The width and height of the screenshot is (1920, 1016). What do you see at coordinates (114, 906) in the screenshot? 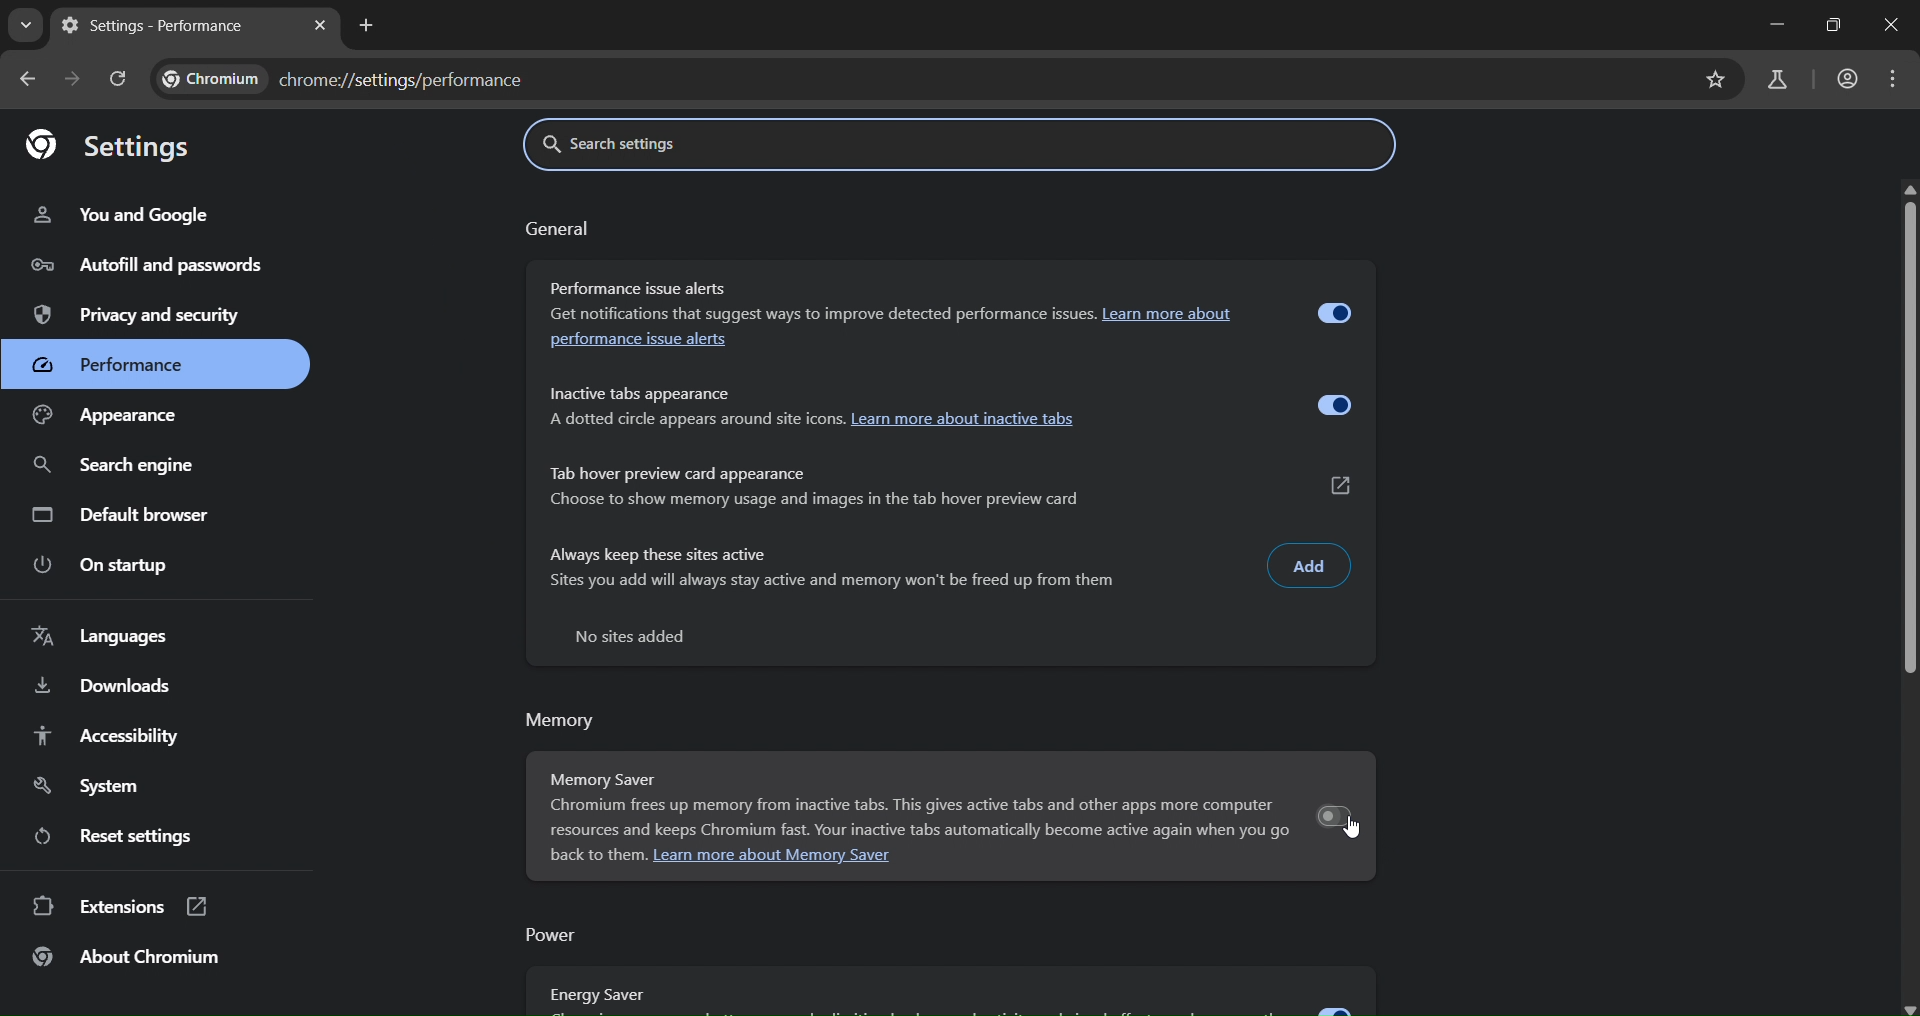
I see `Extensions` at bounding box center [114, 906].